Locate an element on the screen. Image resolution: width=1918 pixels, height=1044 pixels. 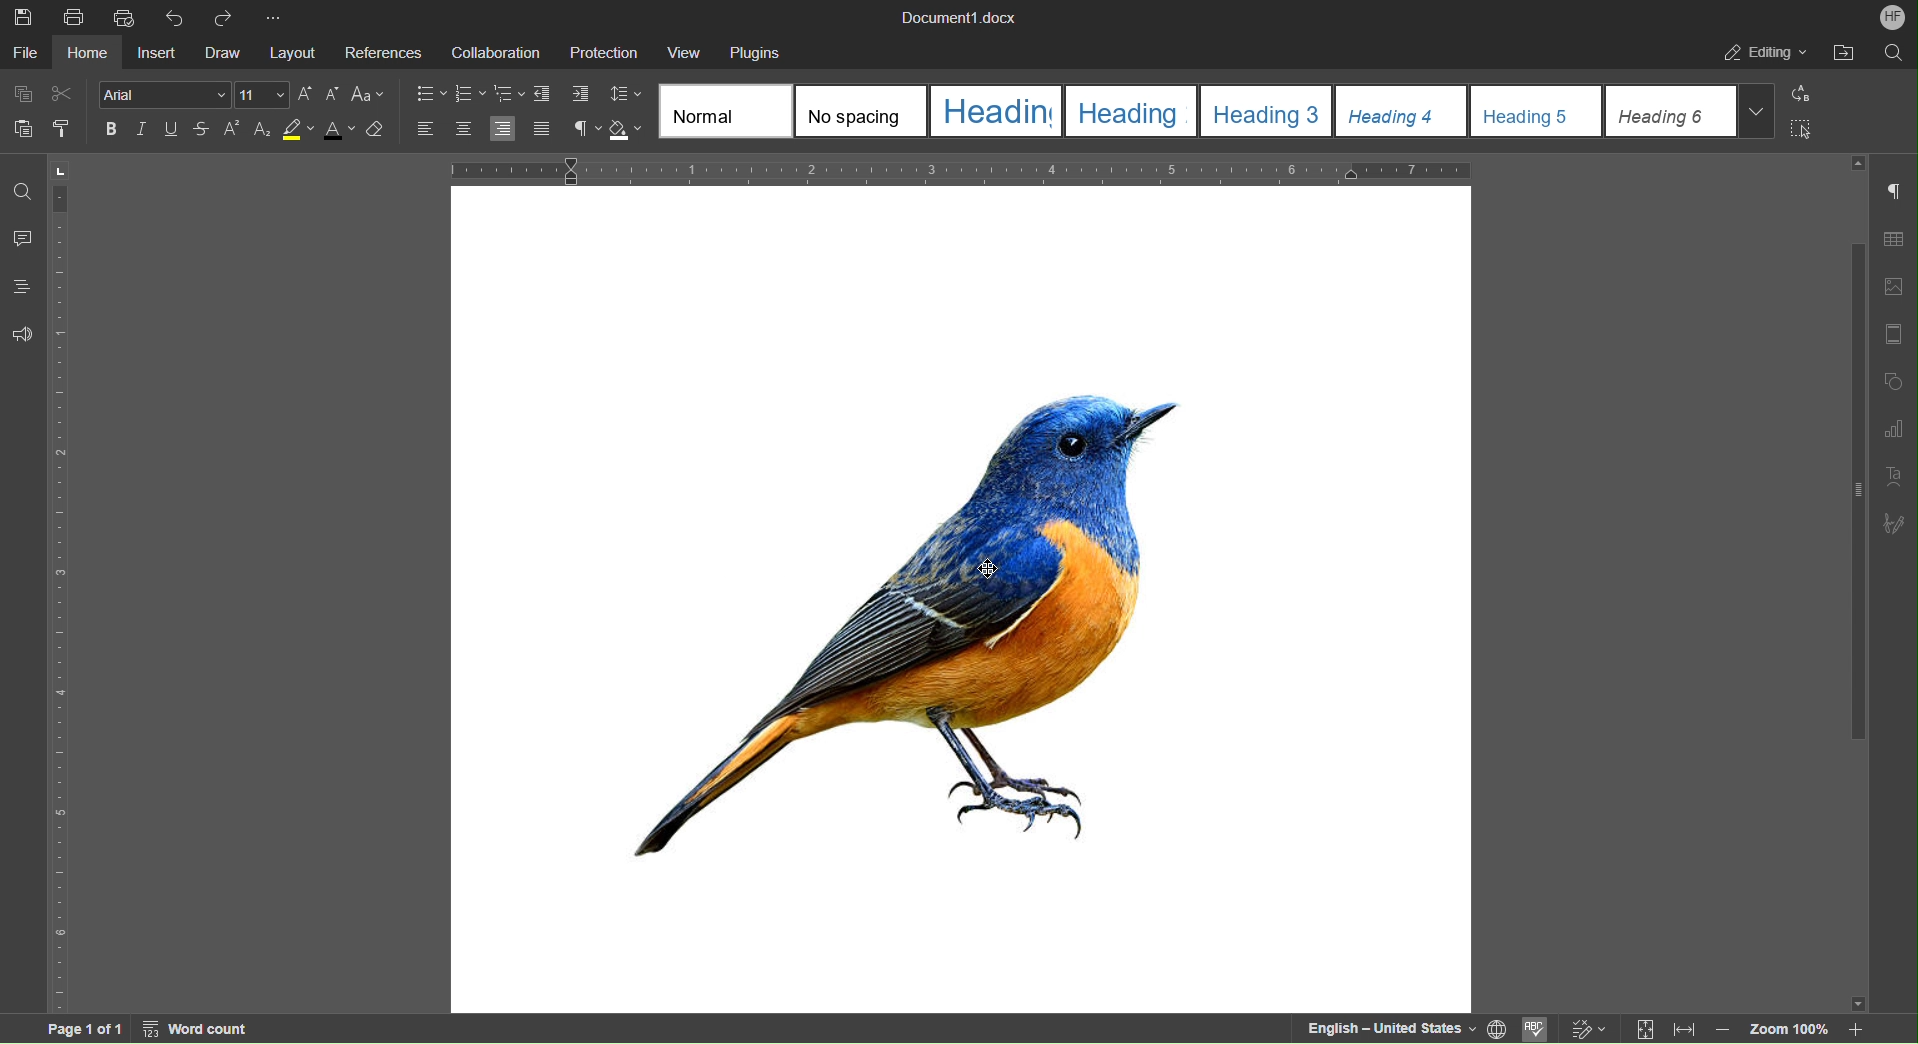
Align Right is located at coordinates (504, 130).